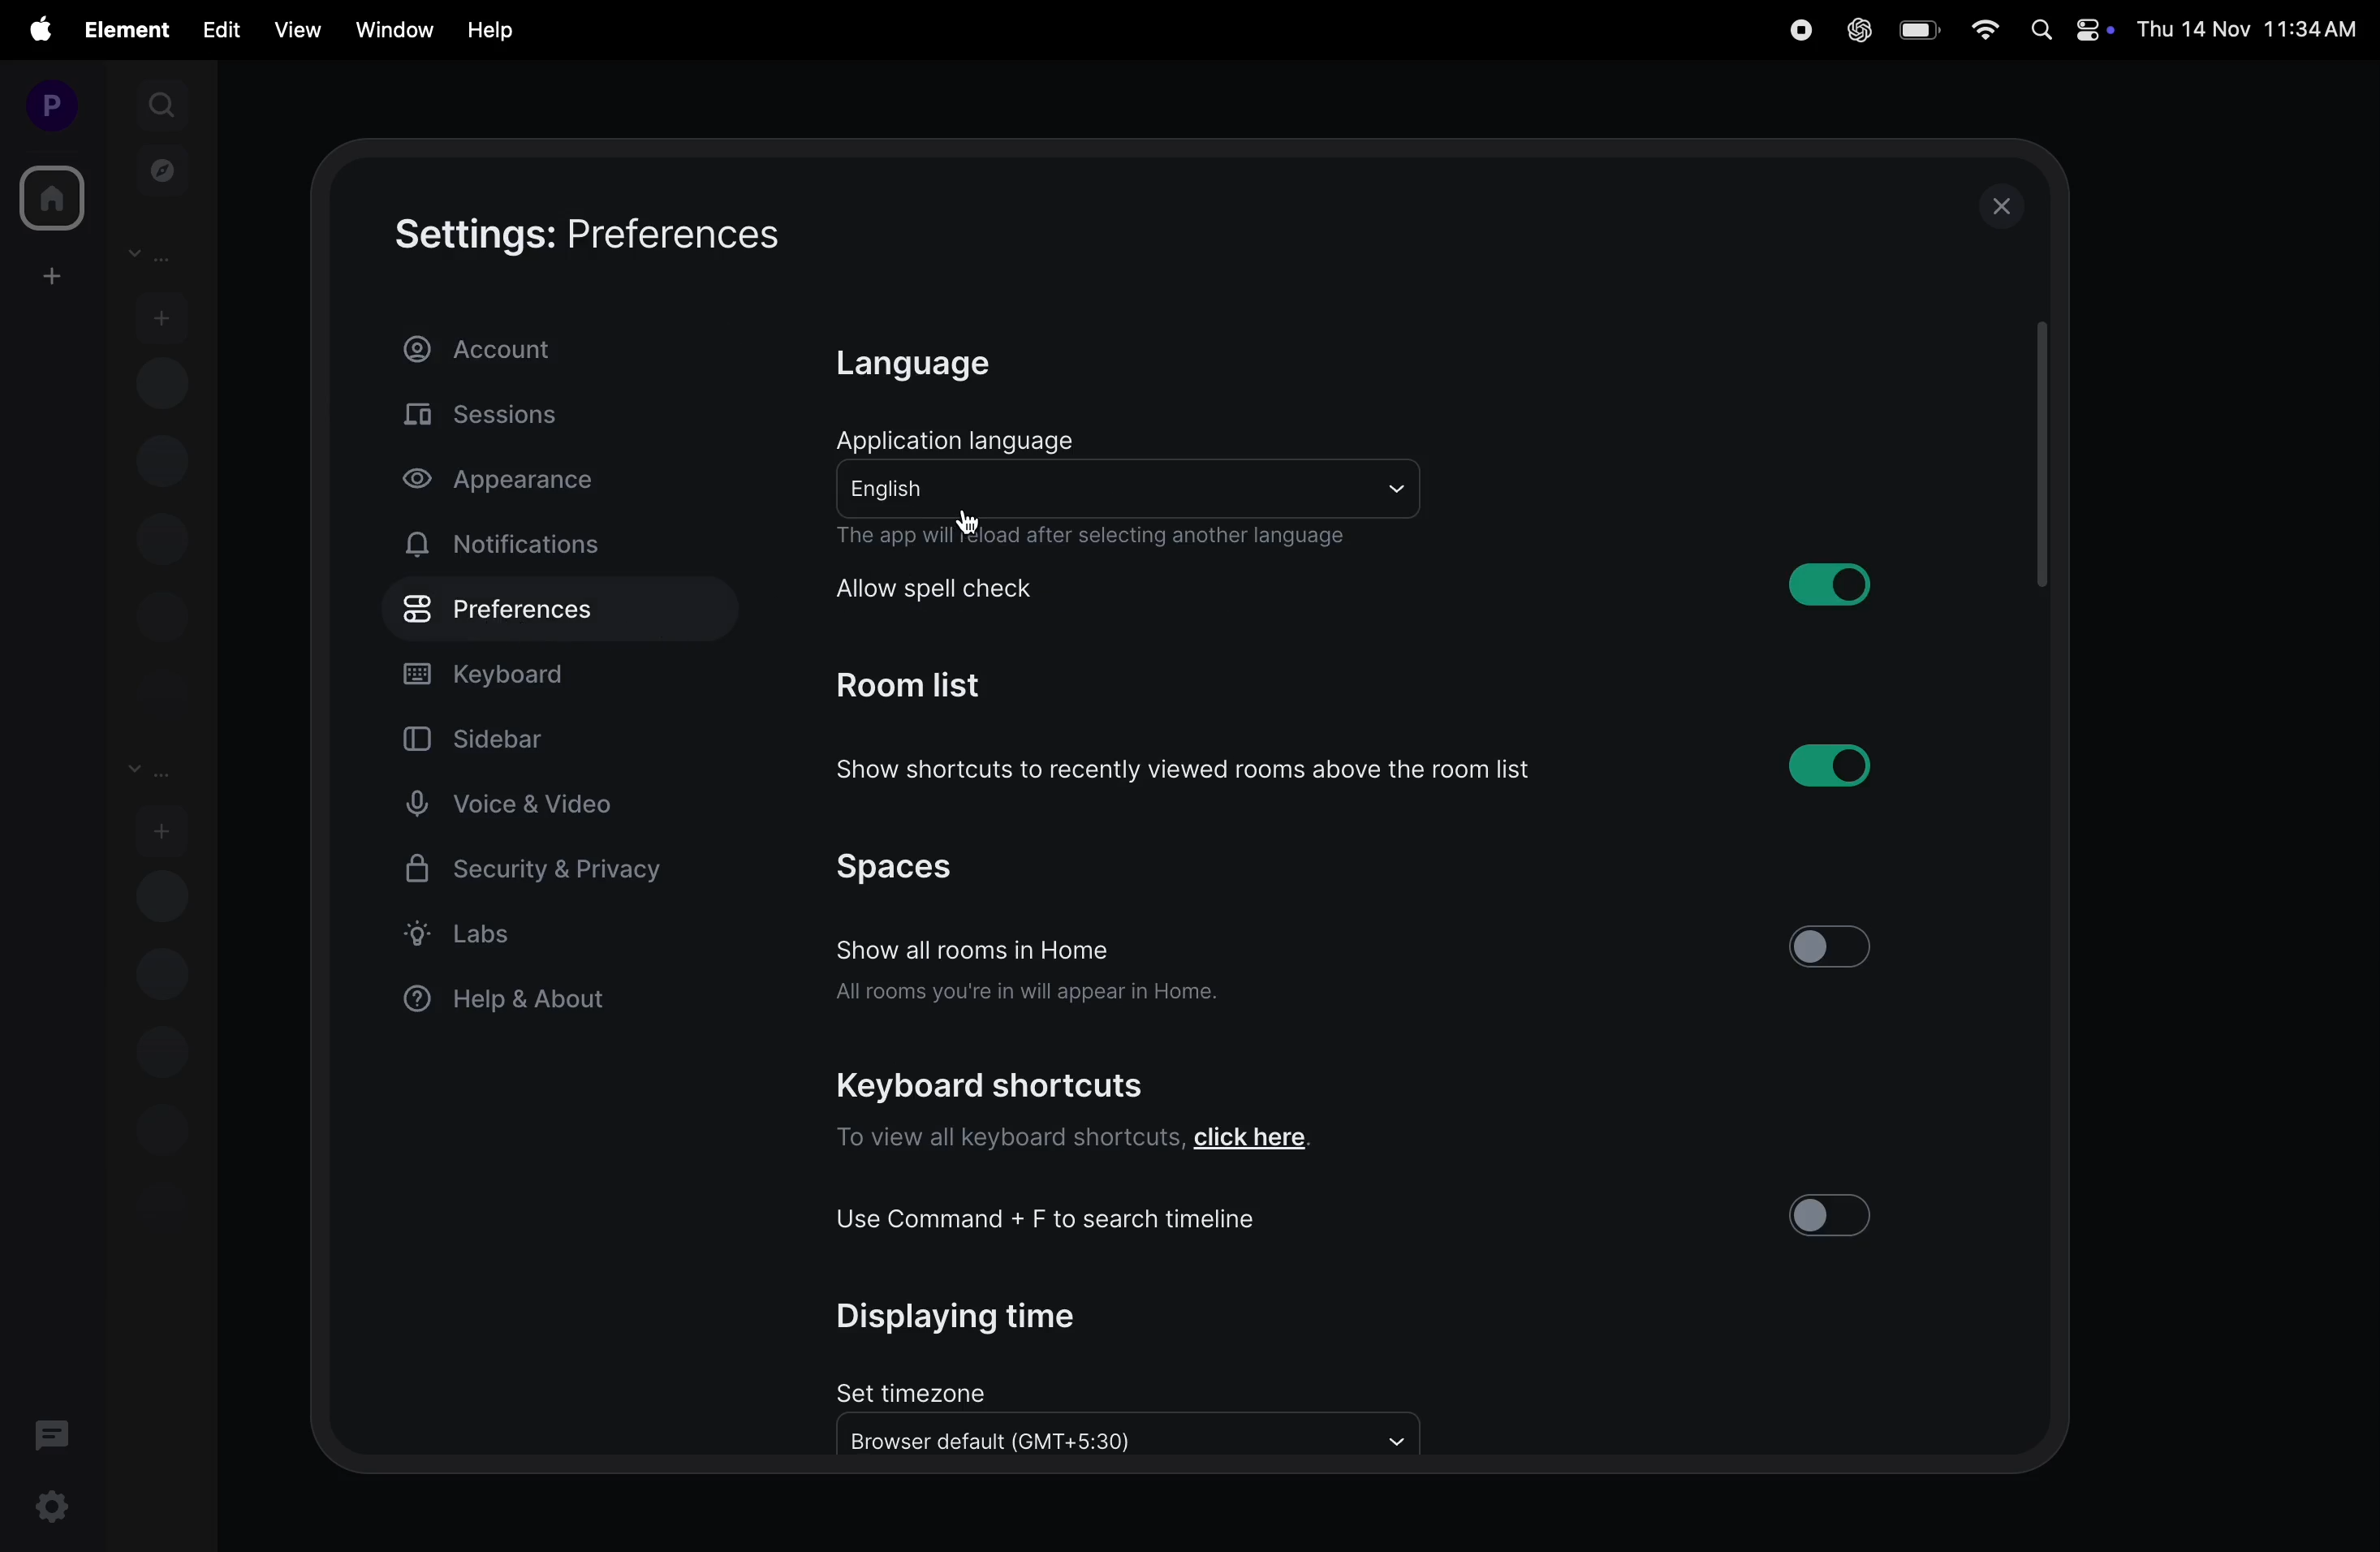  I want to click on create space, so click(48, 275).